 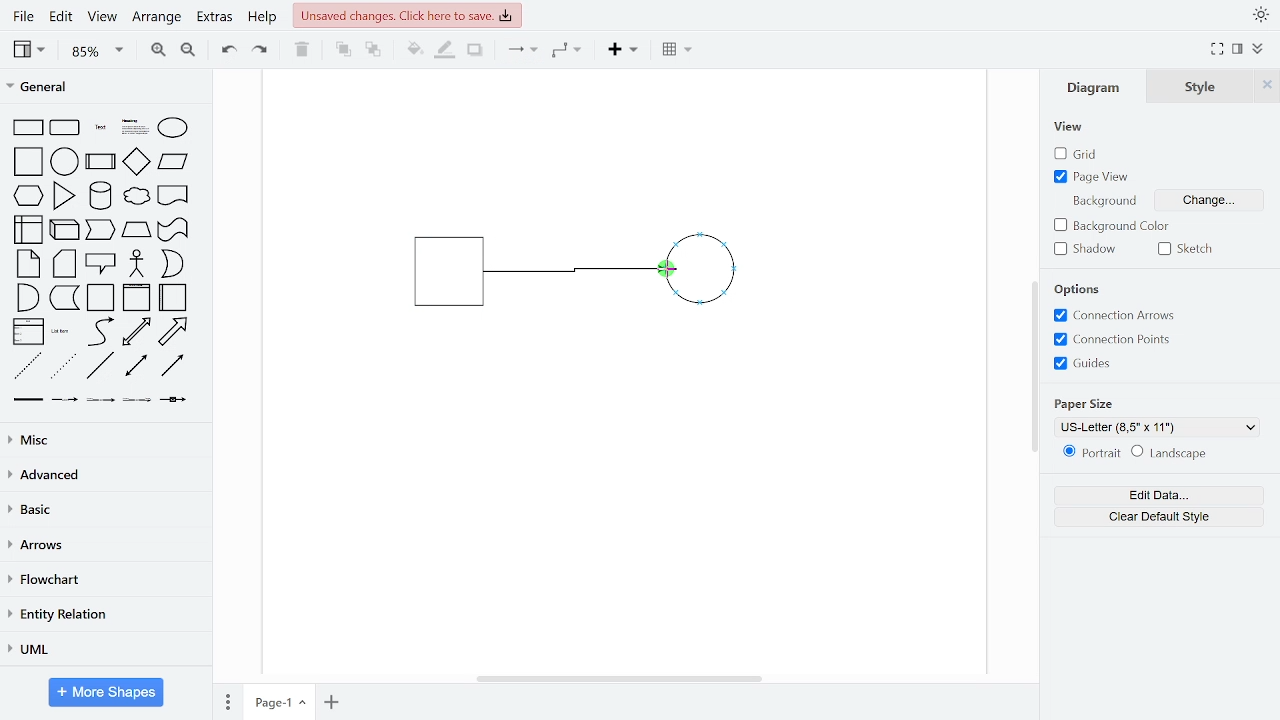 What do you see at coordinates (1090, 249) in the screenshot?
I see `shadow` at bounding box center [1090, 249].